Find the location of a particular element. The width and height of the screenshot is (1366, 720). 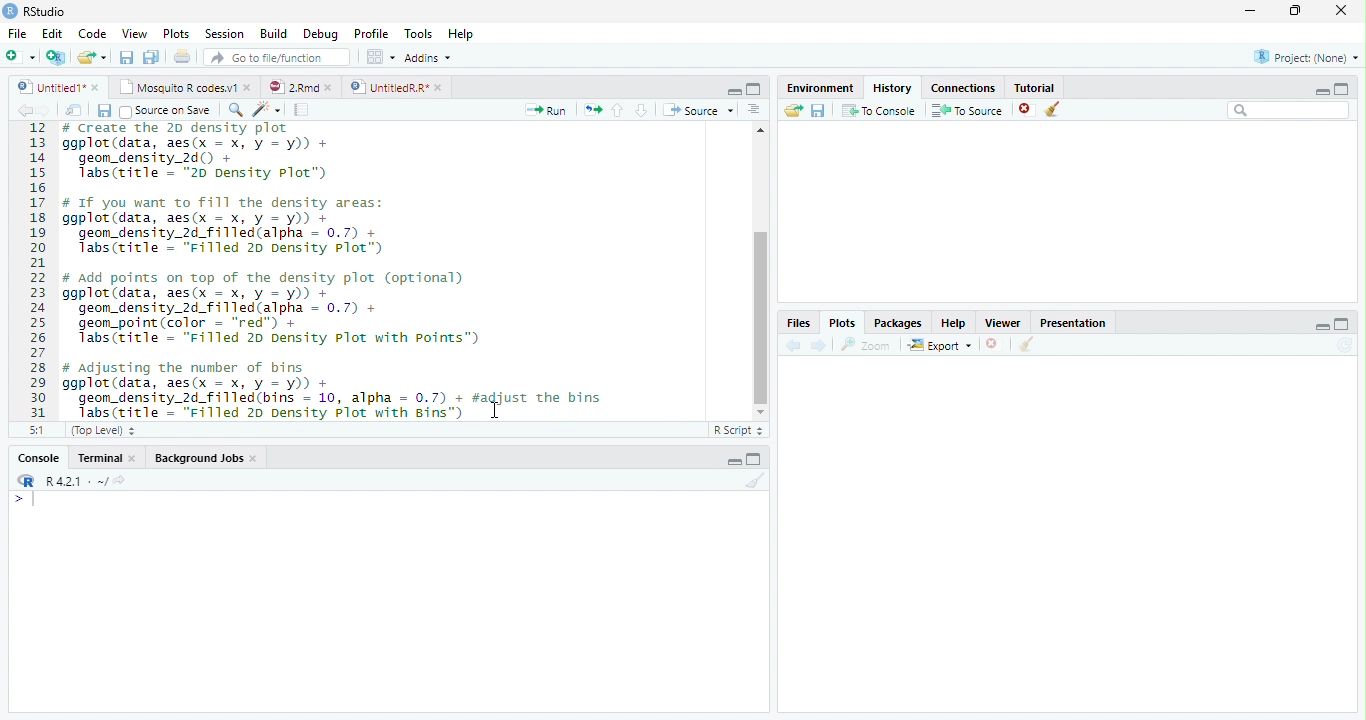

open an existing file is located at coordinates (90, 57).